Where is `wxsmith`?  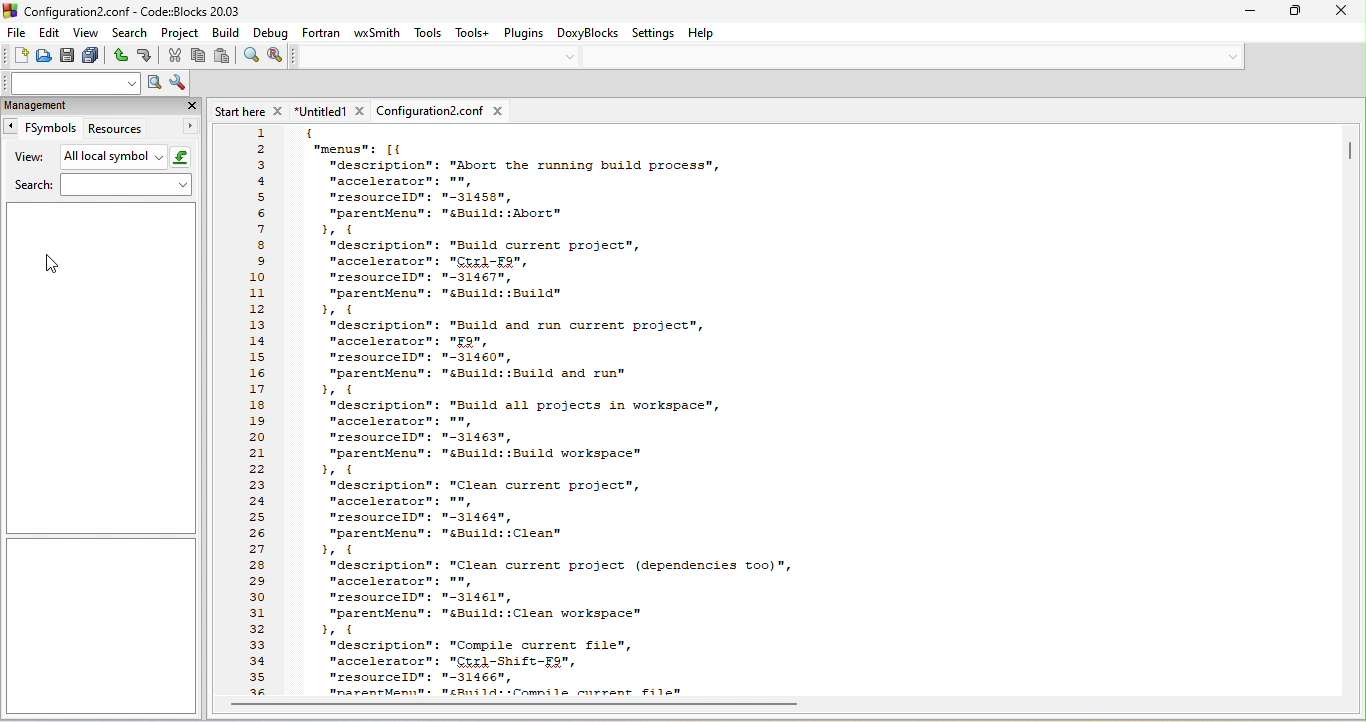
wxsmith is located at coordinates (378, 32).